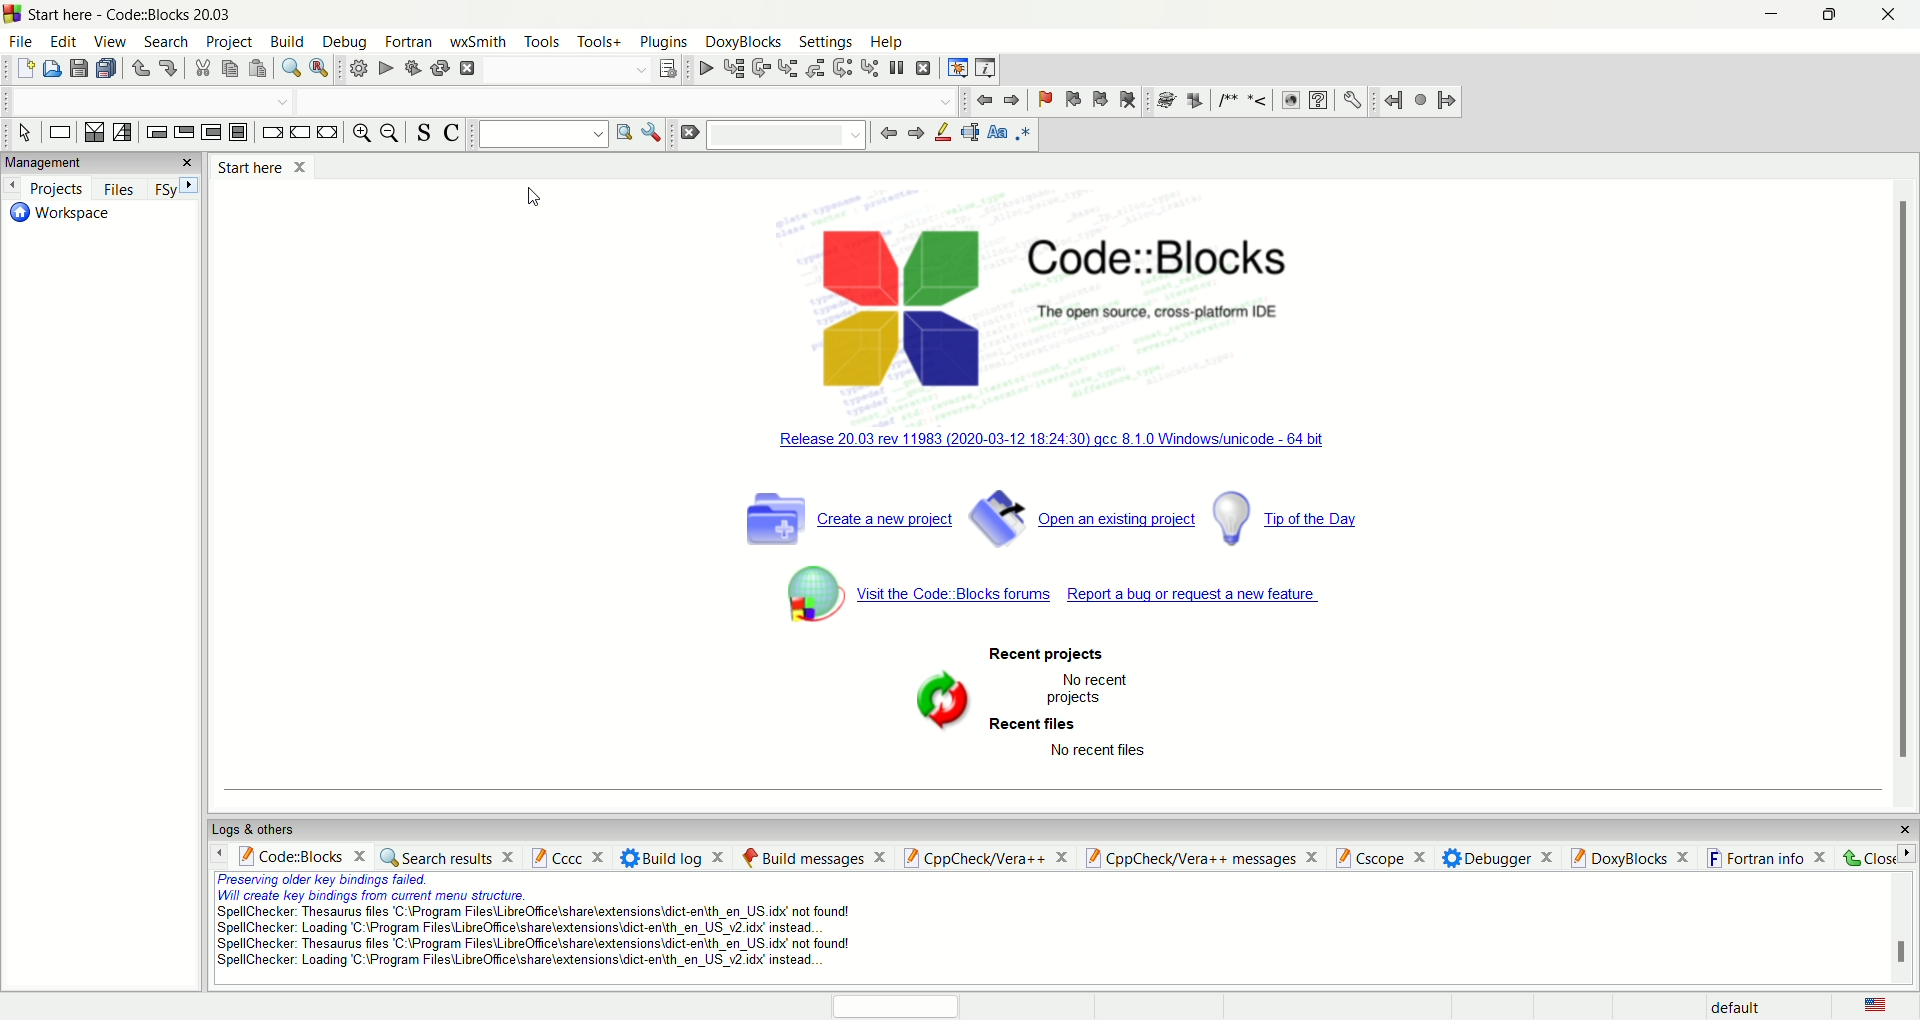 The height and width of the screenshot is (1020, 1920). Describe the element at coordinates (392, 136) in the screenshot. I see `zoom out` at that location.